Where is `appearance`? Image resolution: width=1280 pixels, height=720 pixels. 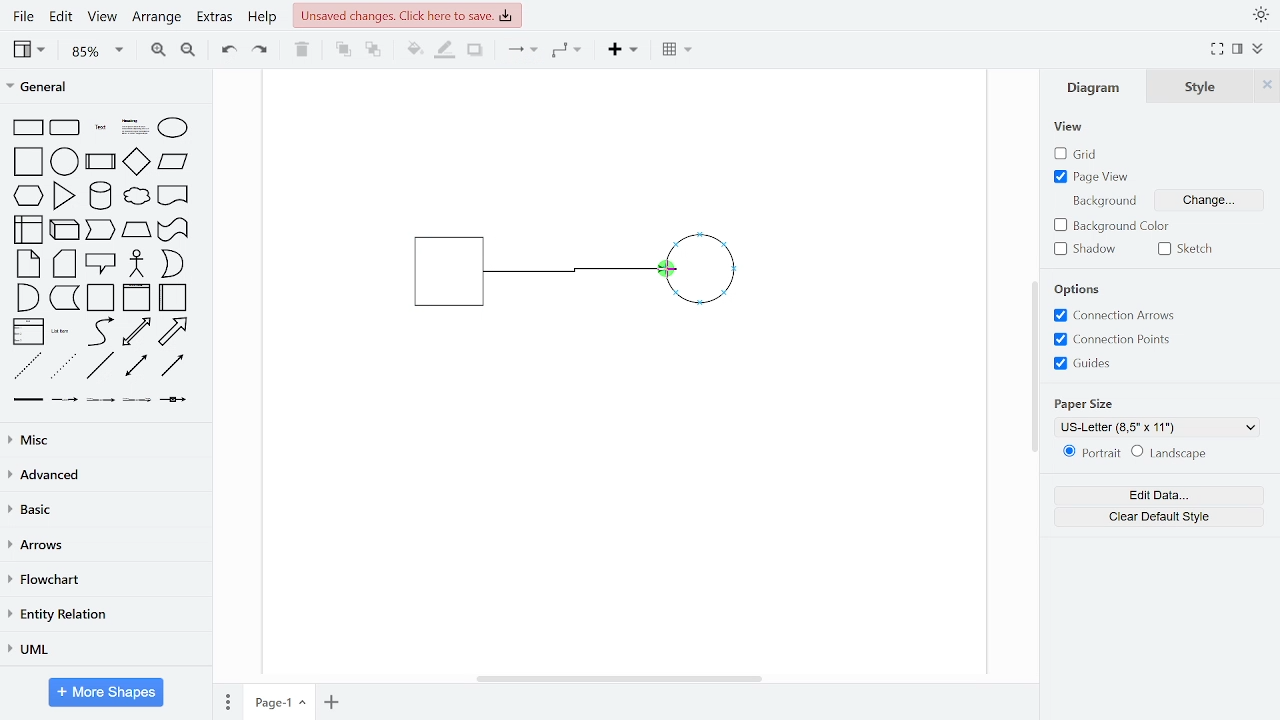 appearance is located at coordinates (1260, 15).